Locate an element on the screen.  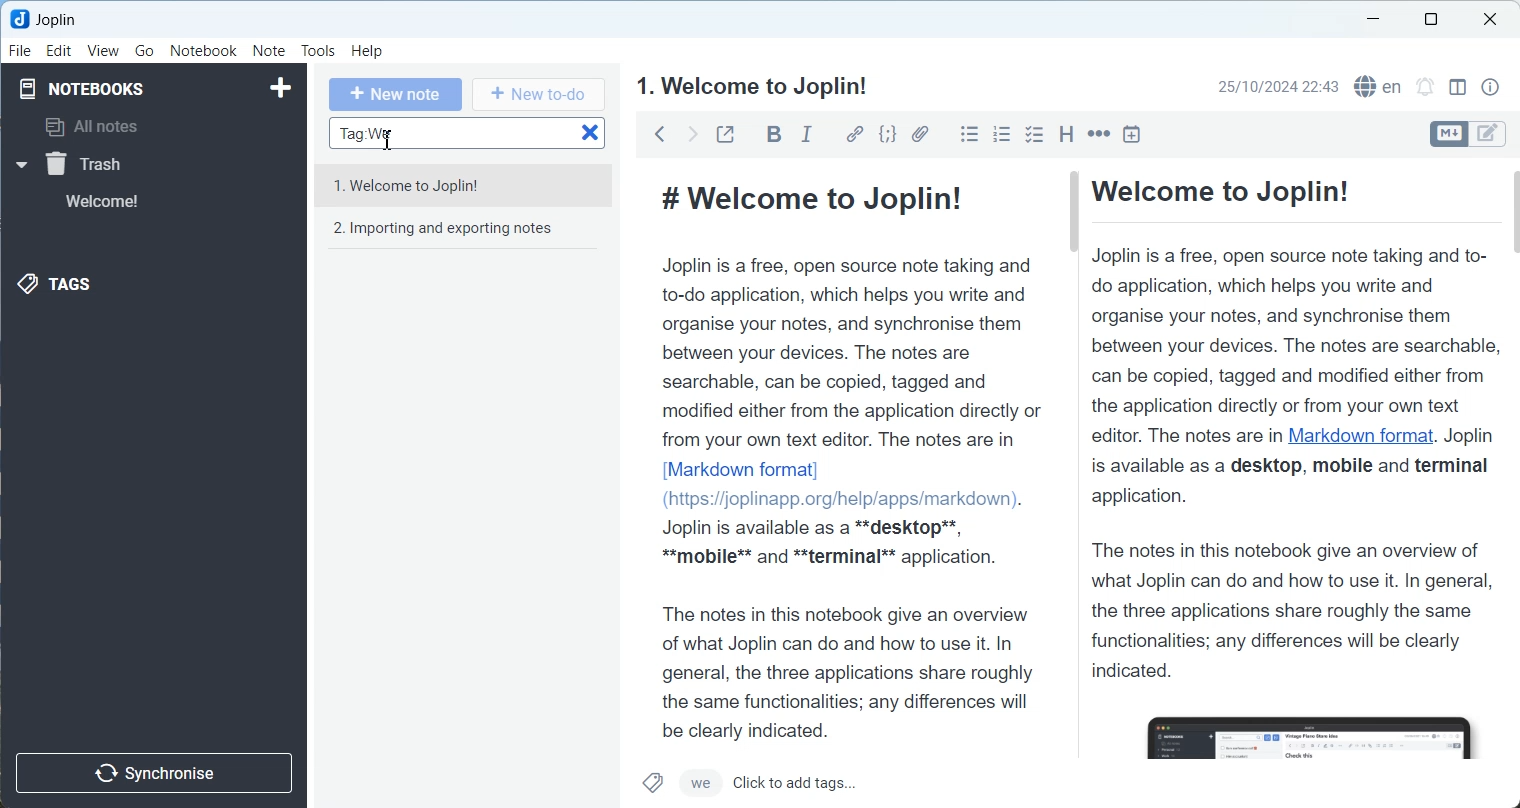
Bulleted List is located at coordinates (969, 134).